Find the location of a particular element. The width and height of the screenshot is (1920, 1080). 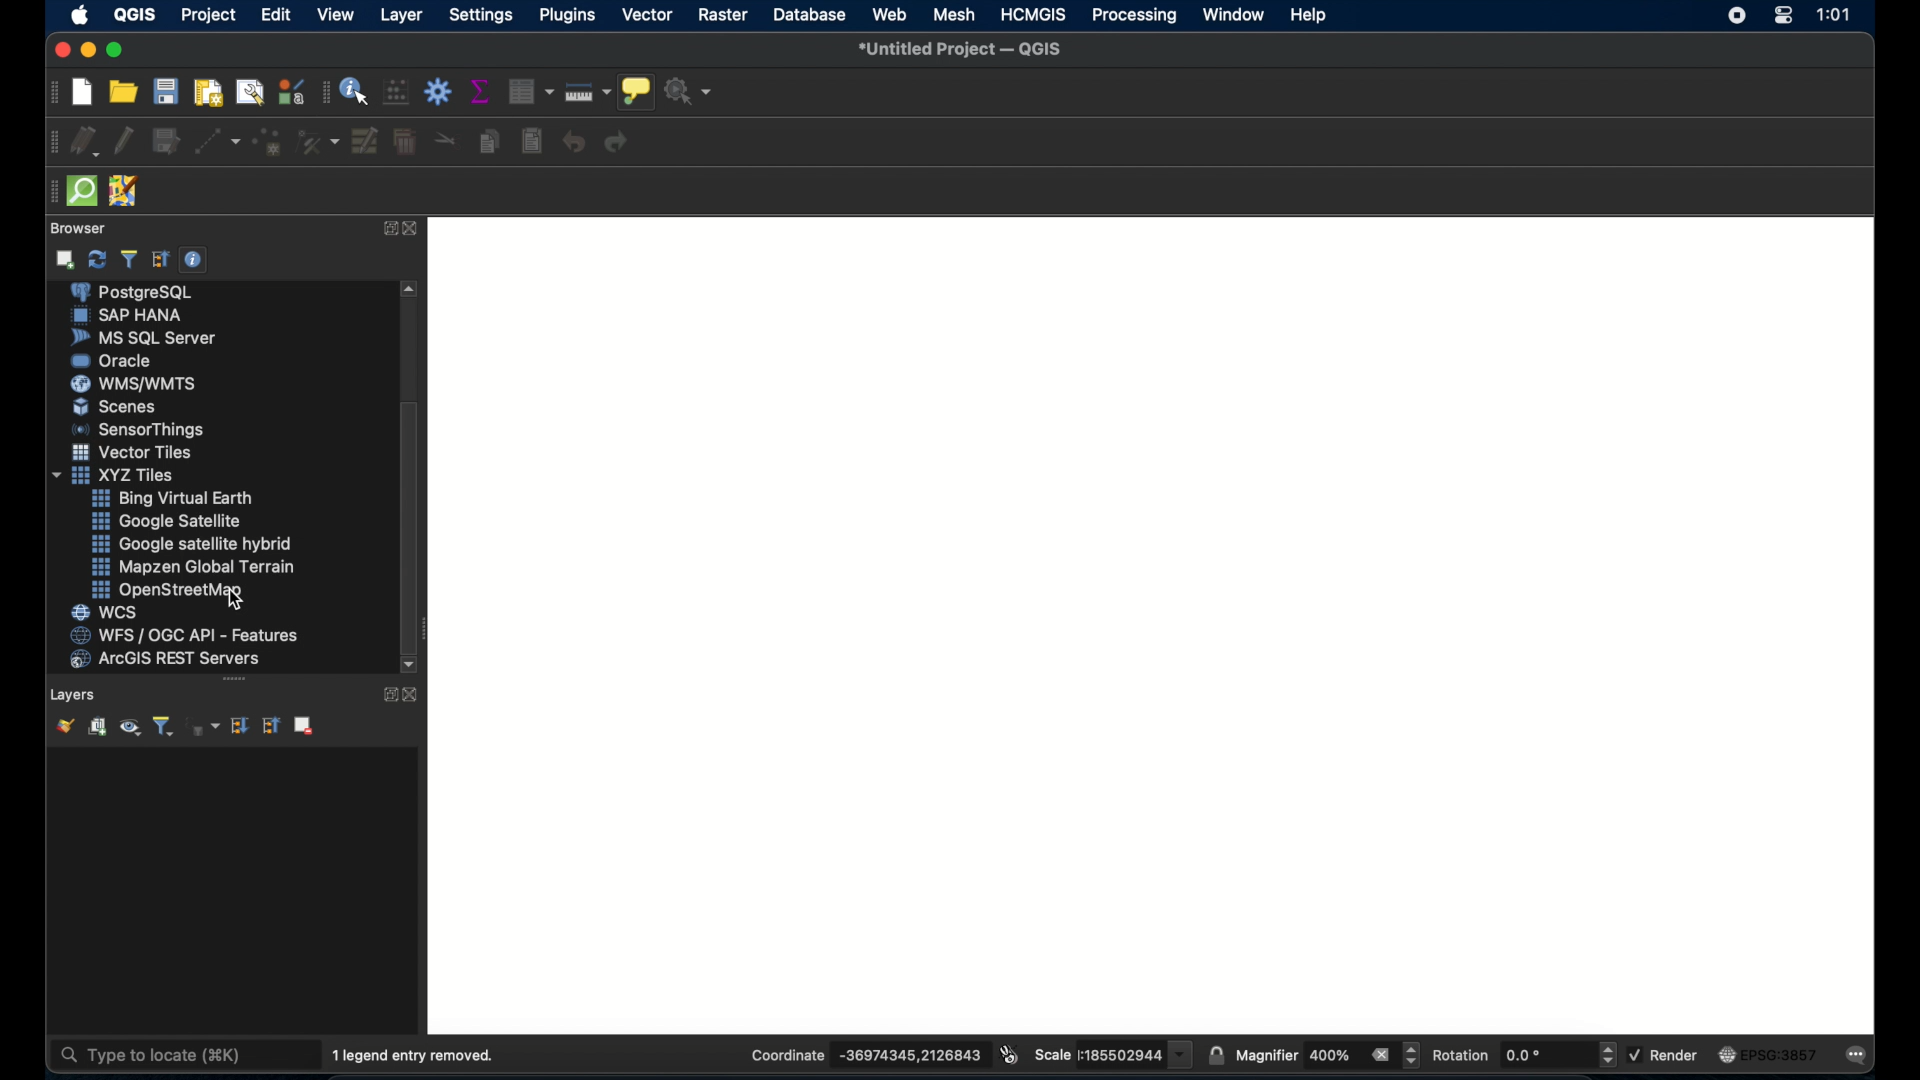

type to locate is located at coordinates (162, 1056).